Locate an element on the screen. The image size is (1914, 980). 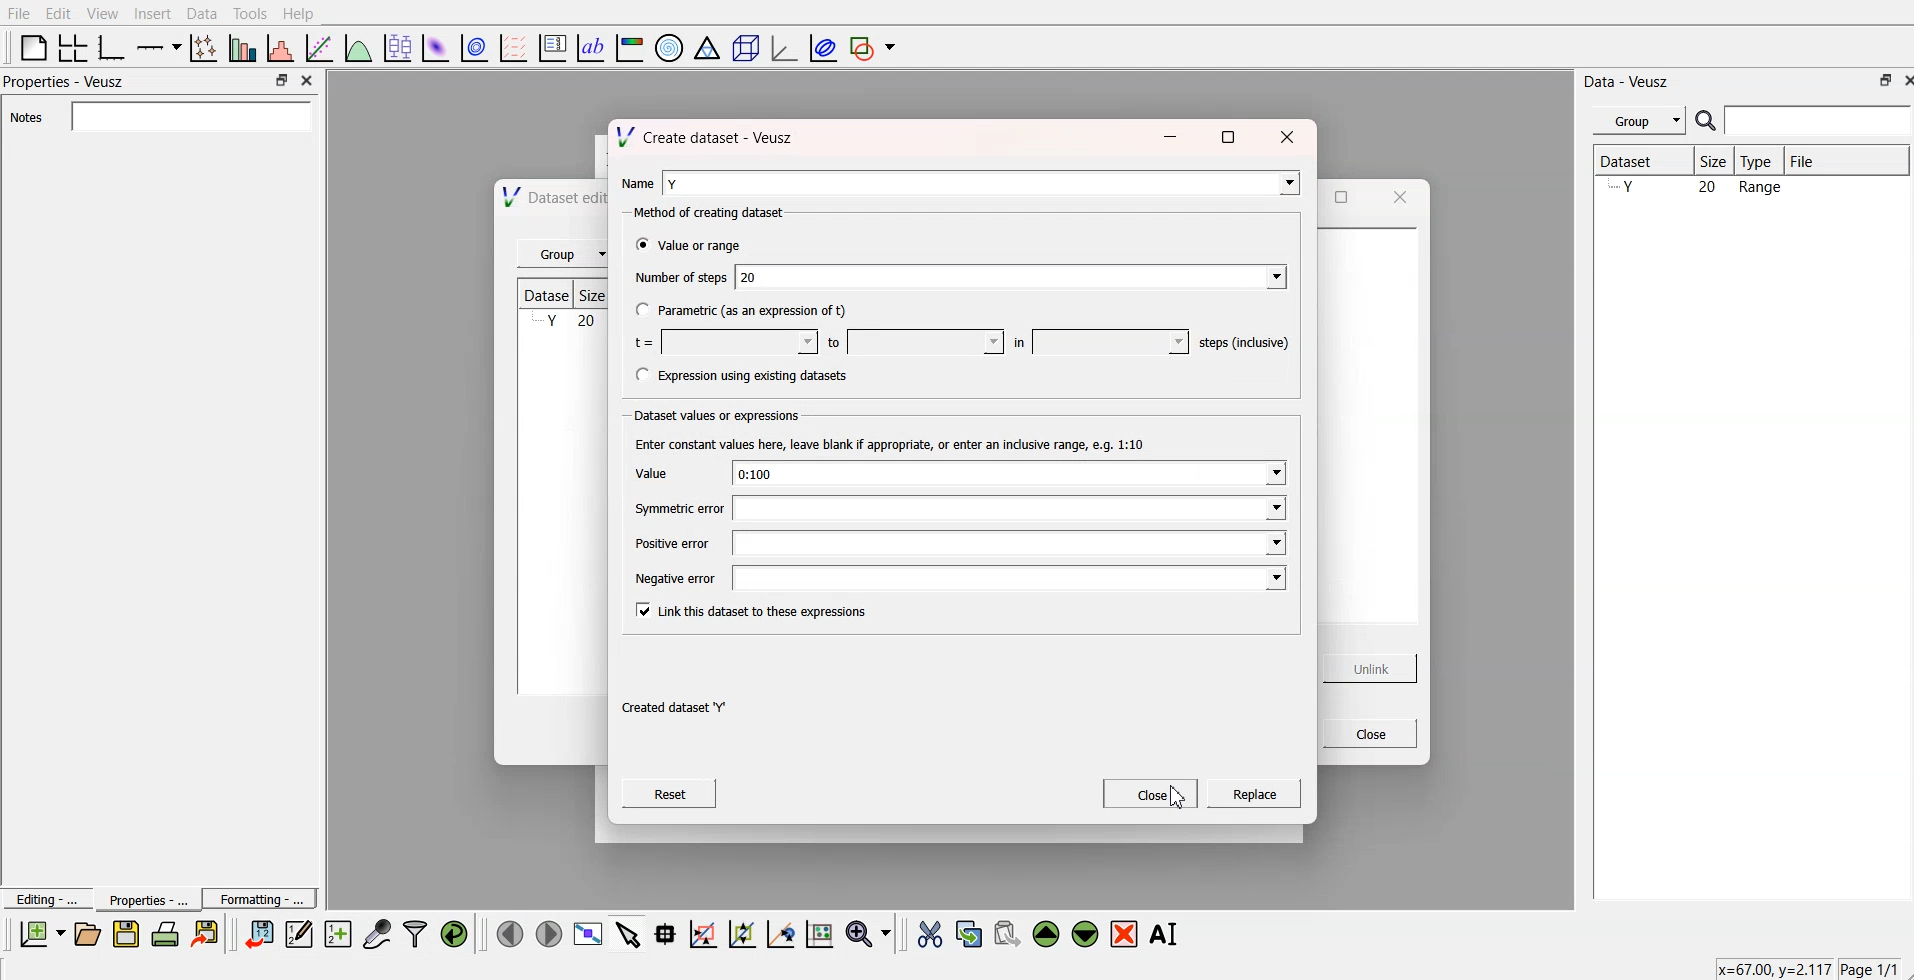
Close is located at coordinates (1151, 795).